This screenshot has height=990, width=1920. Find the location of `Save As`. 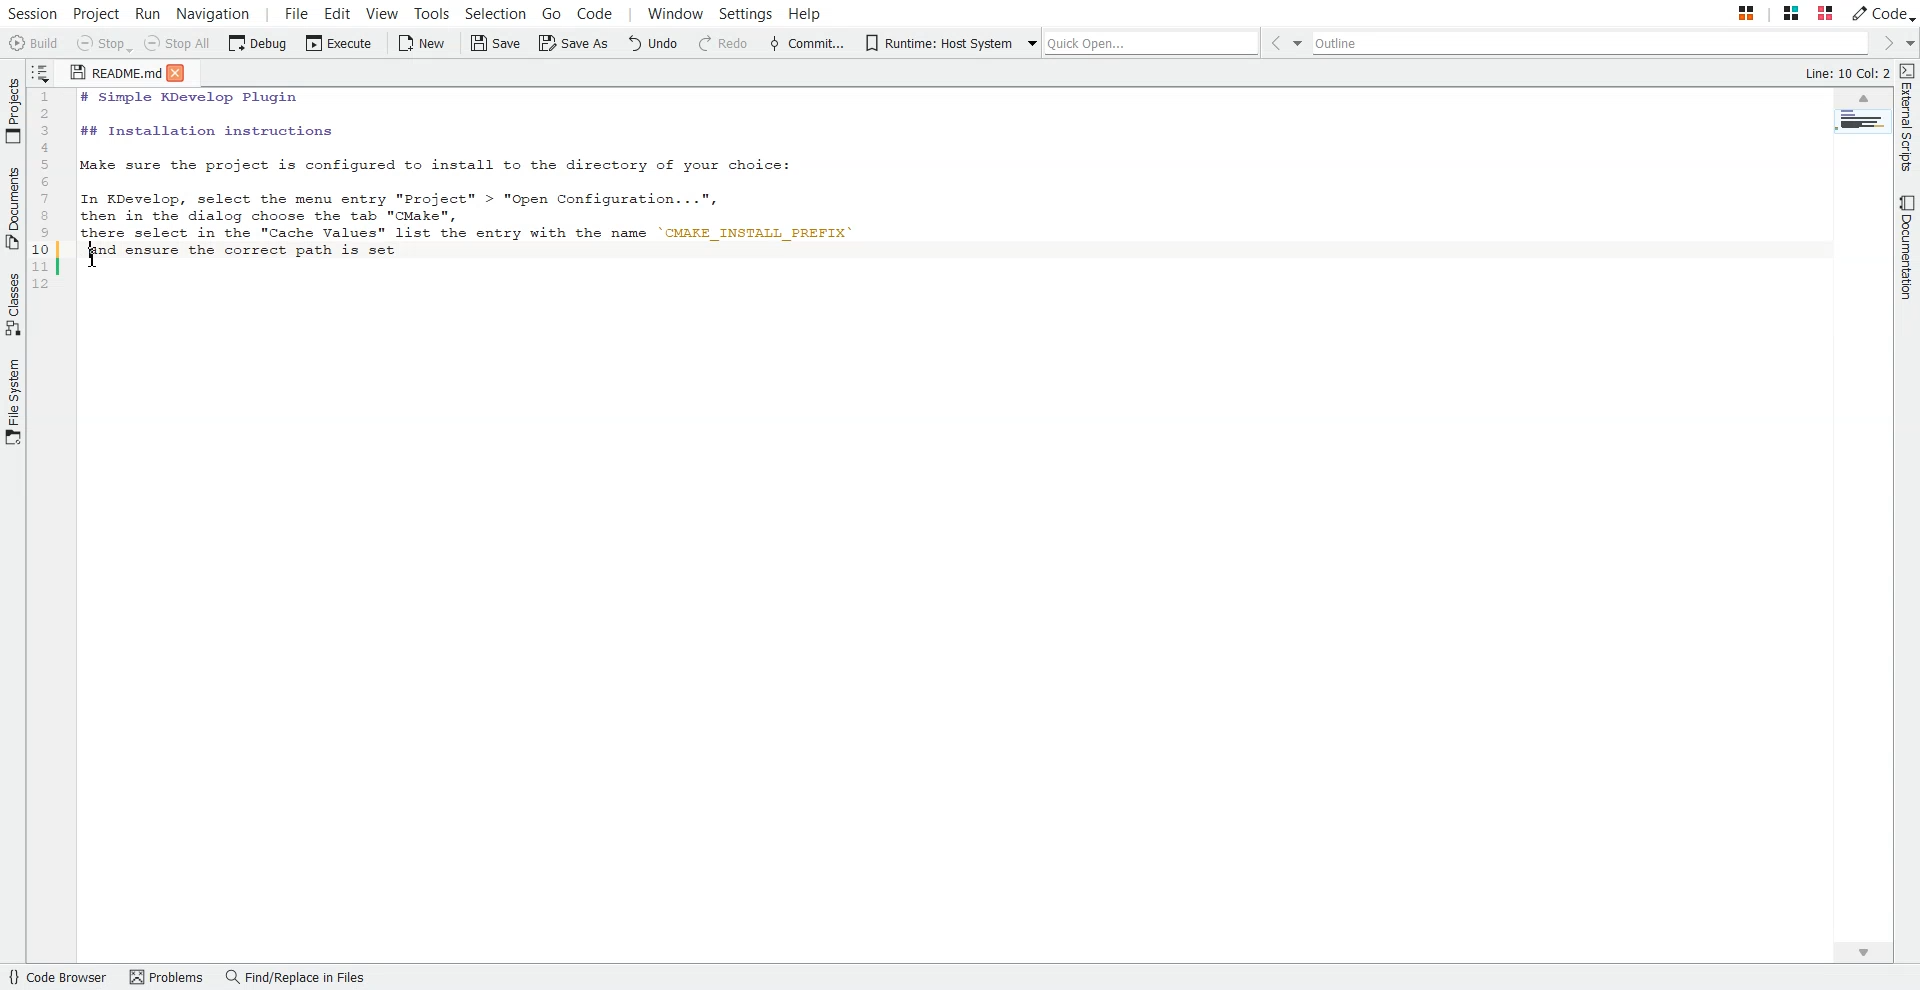

Save As is located at coordinates (572, 44).